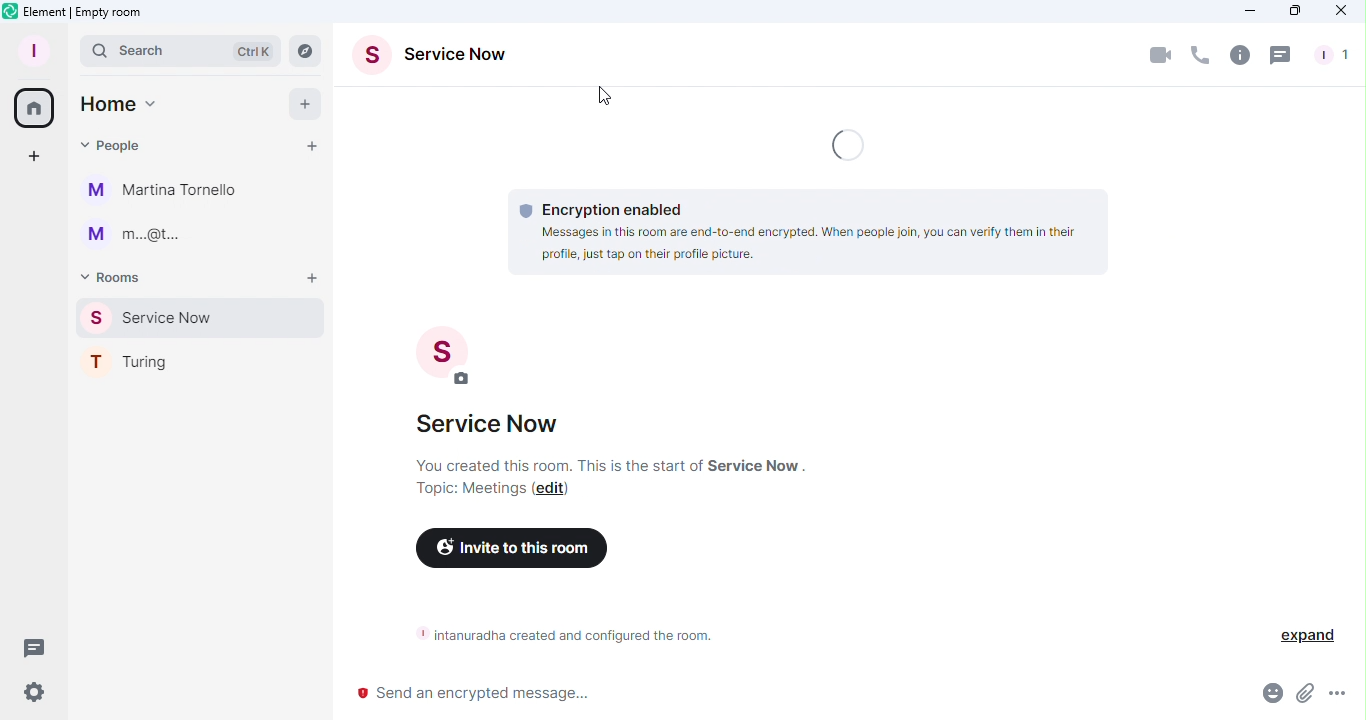 The height and width of the screenshot is (720, 1366). I want to click on Home, so click(31, 105).